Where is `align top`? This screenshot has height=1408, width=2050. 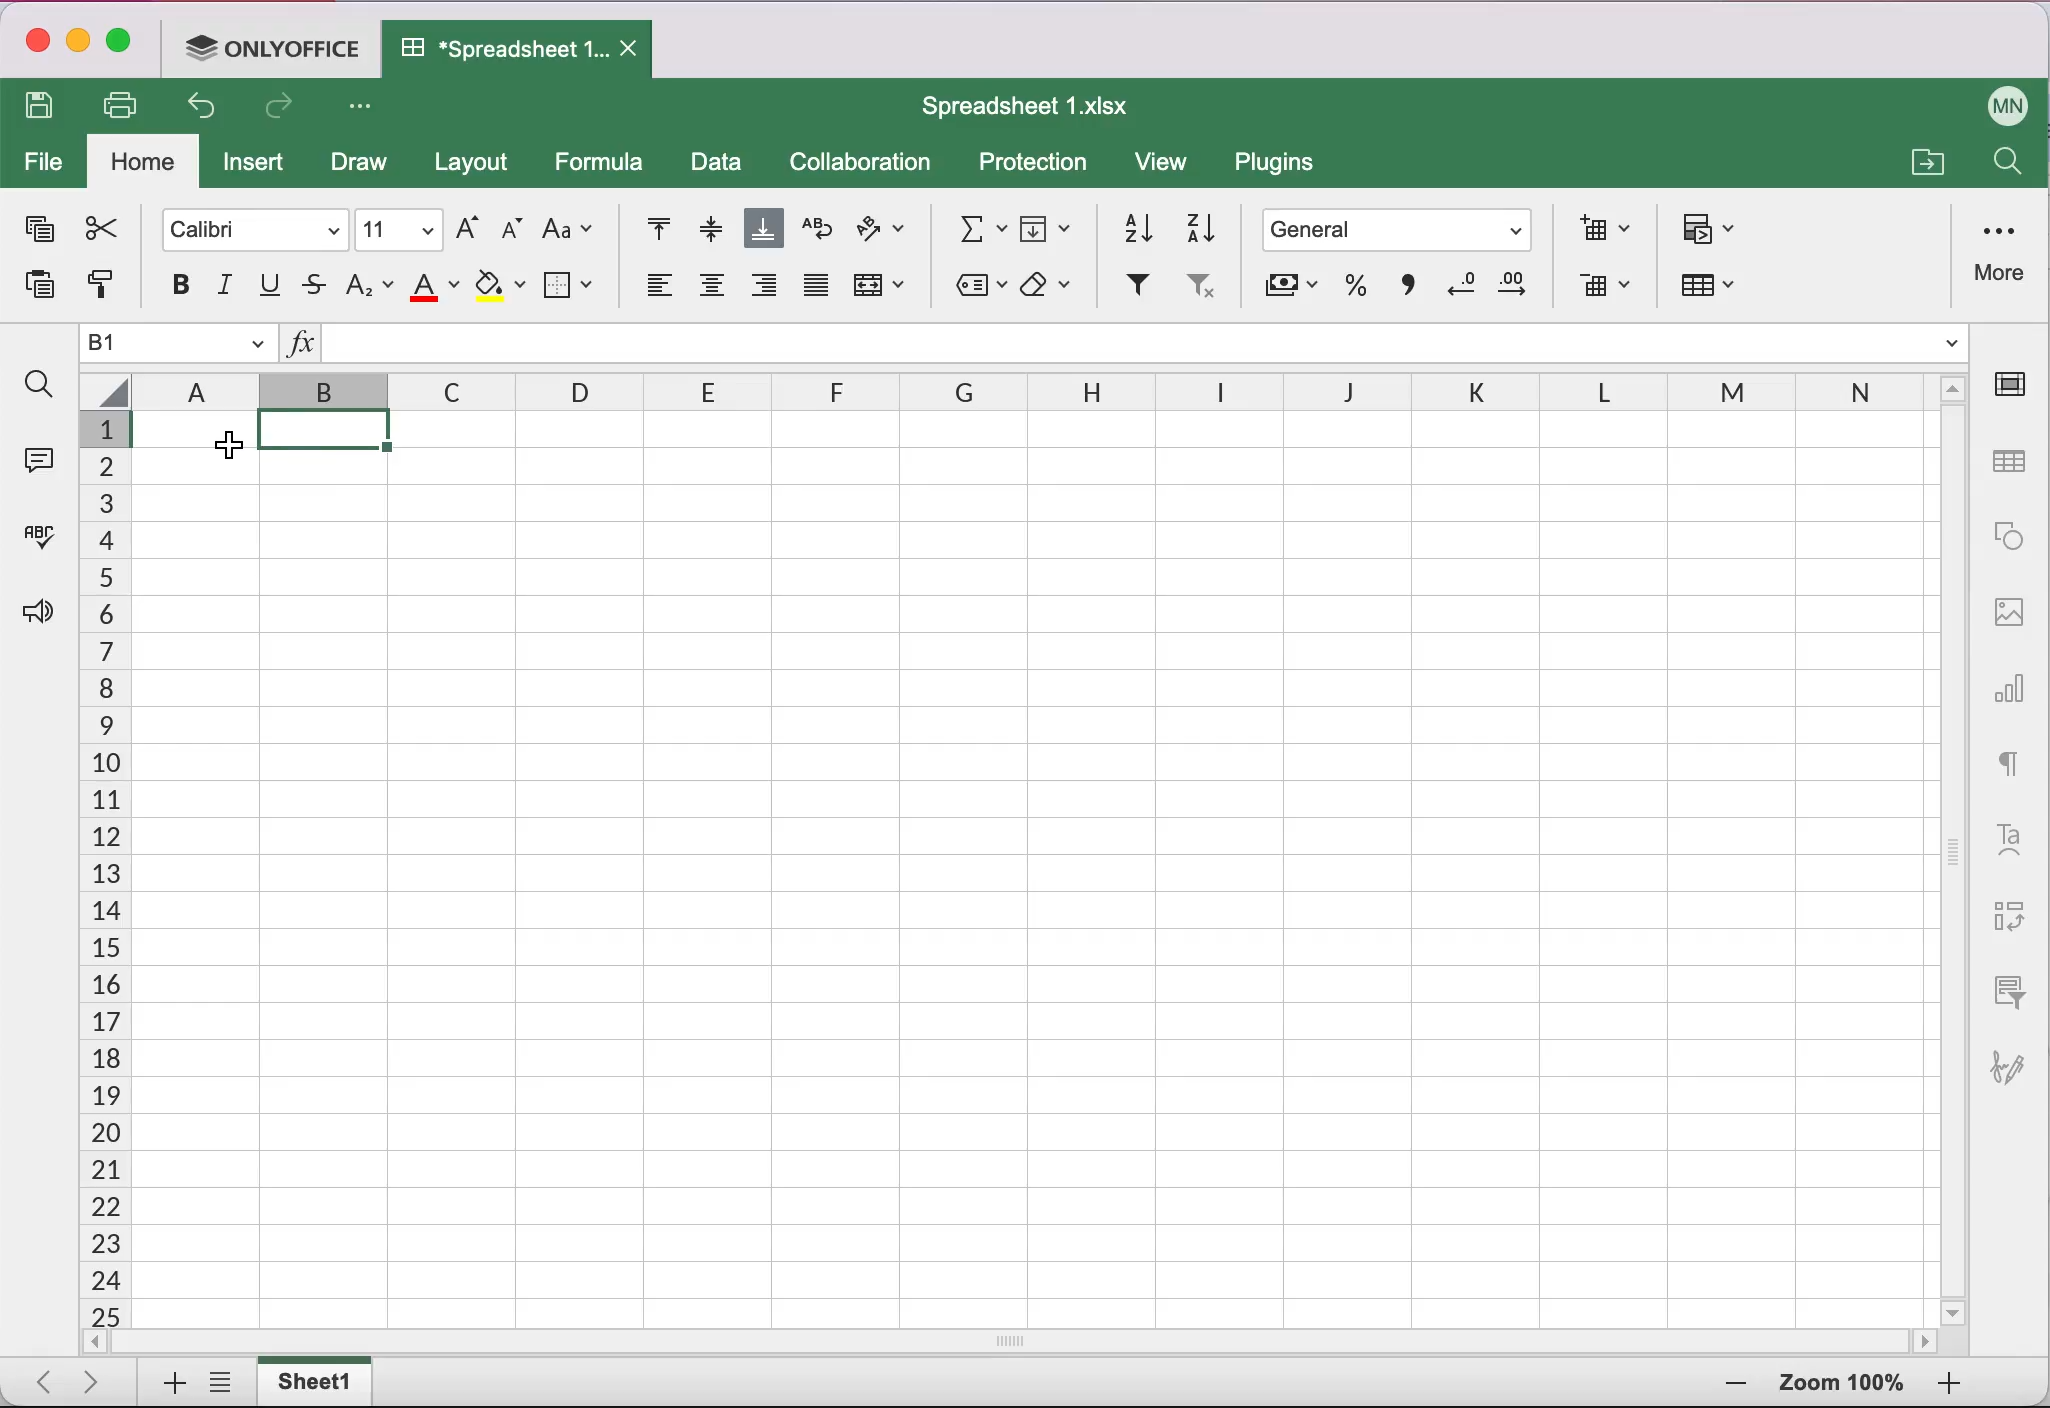
align top is located at coordinates (647, 230).